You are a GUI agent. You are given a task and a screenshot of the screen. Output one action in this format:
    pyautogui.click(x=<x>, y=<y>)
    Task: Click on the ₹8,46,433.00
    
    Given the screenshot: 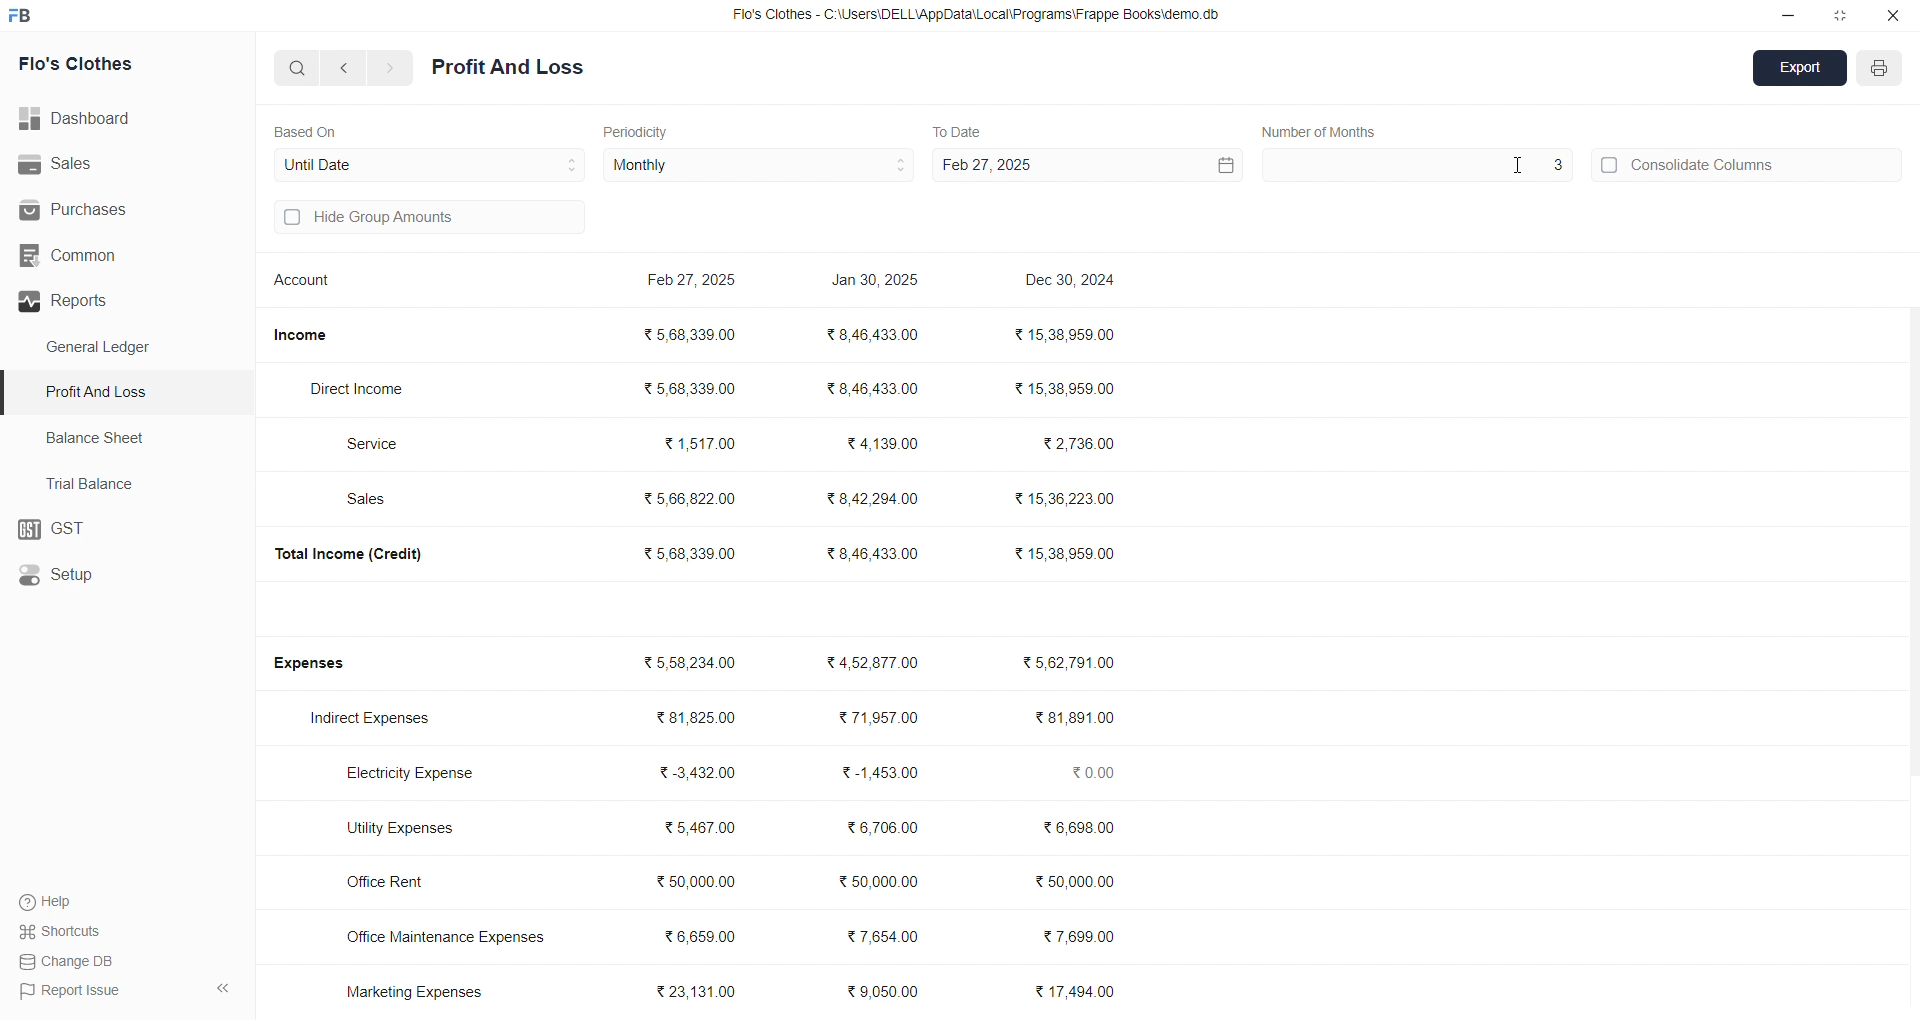 What is the action you would take?
    pyautogui.click(x=878, y=390)
    